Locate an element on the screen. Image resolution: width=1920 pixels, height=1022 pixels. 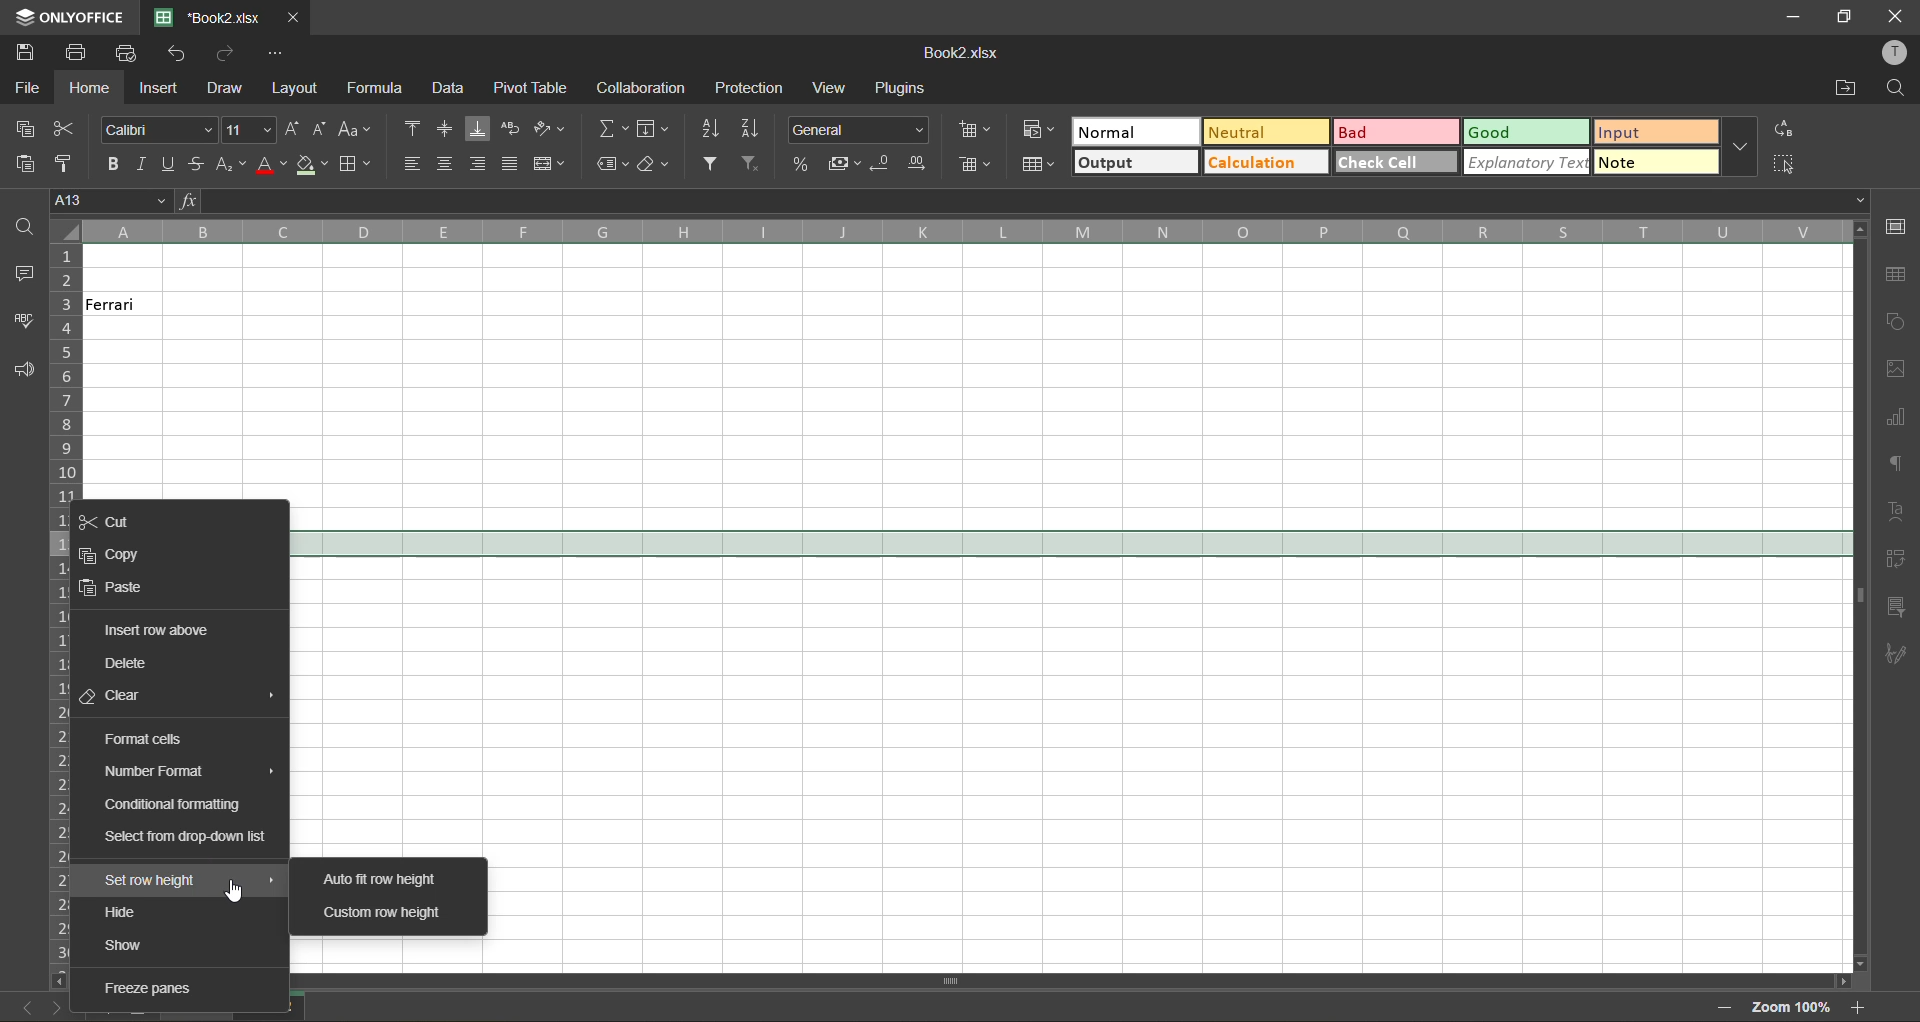
format as table is located at coordinates (1039, 164).